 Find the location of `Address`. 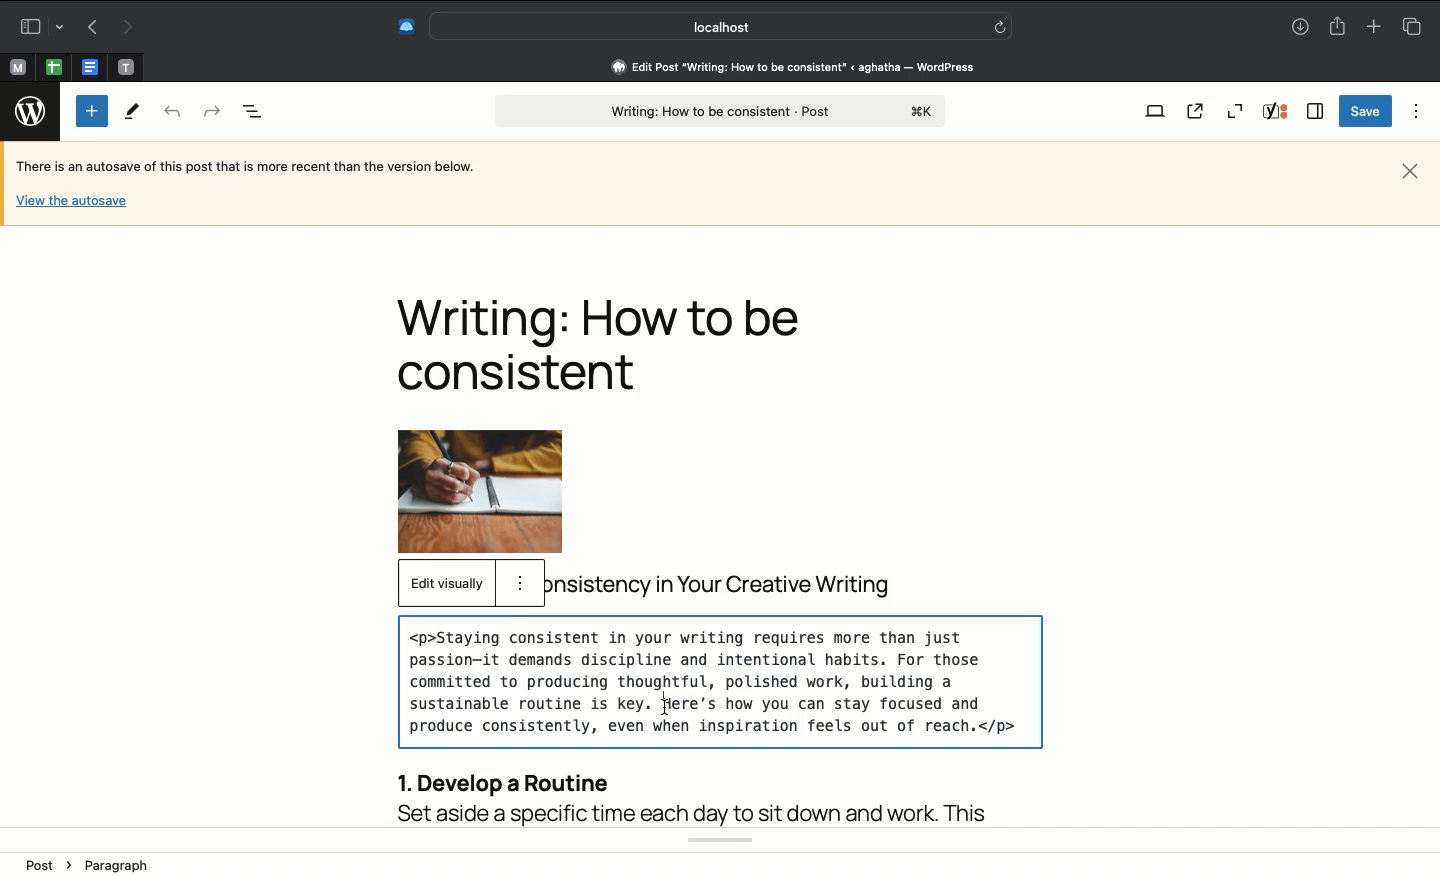

Address is located at coordinates (780, 67).